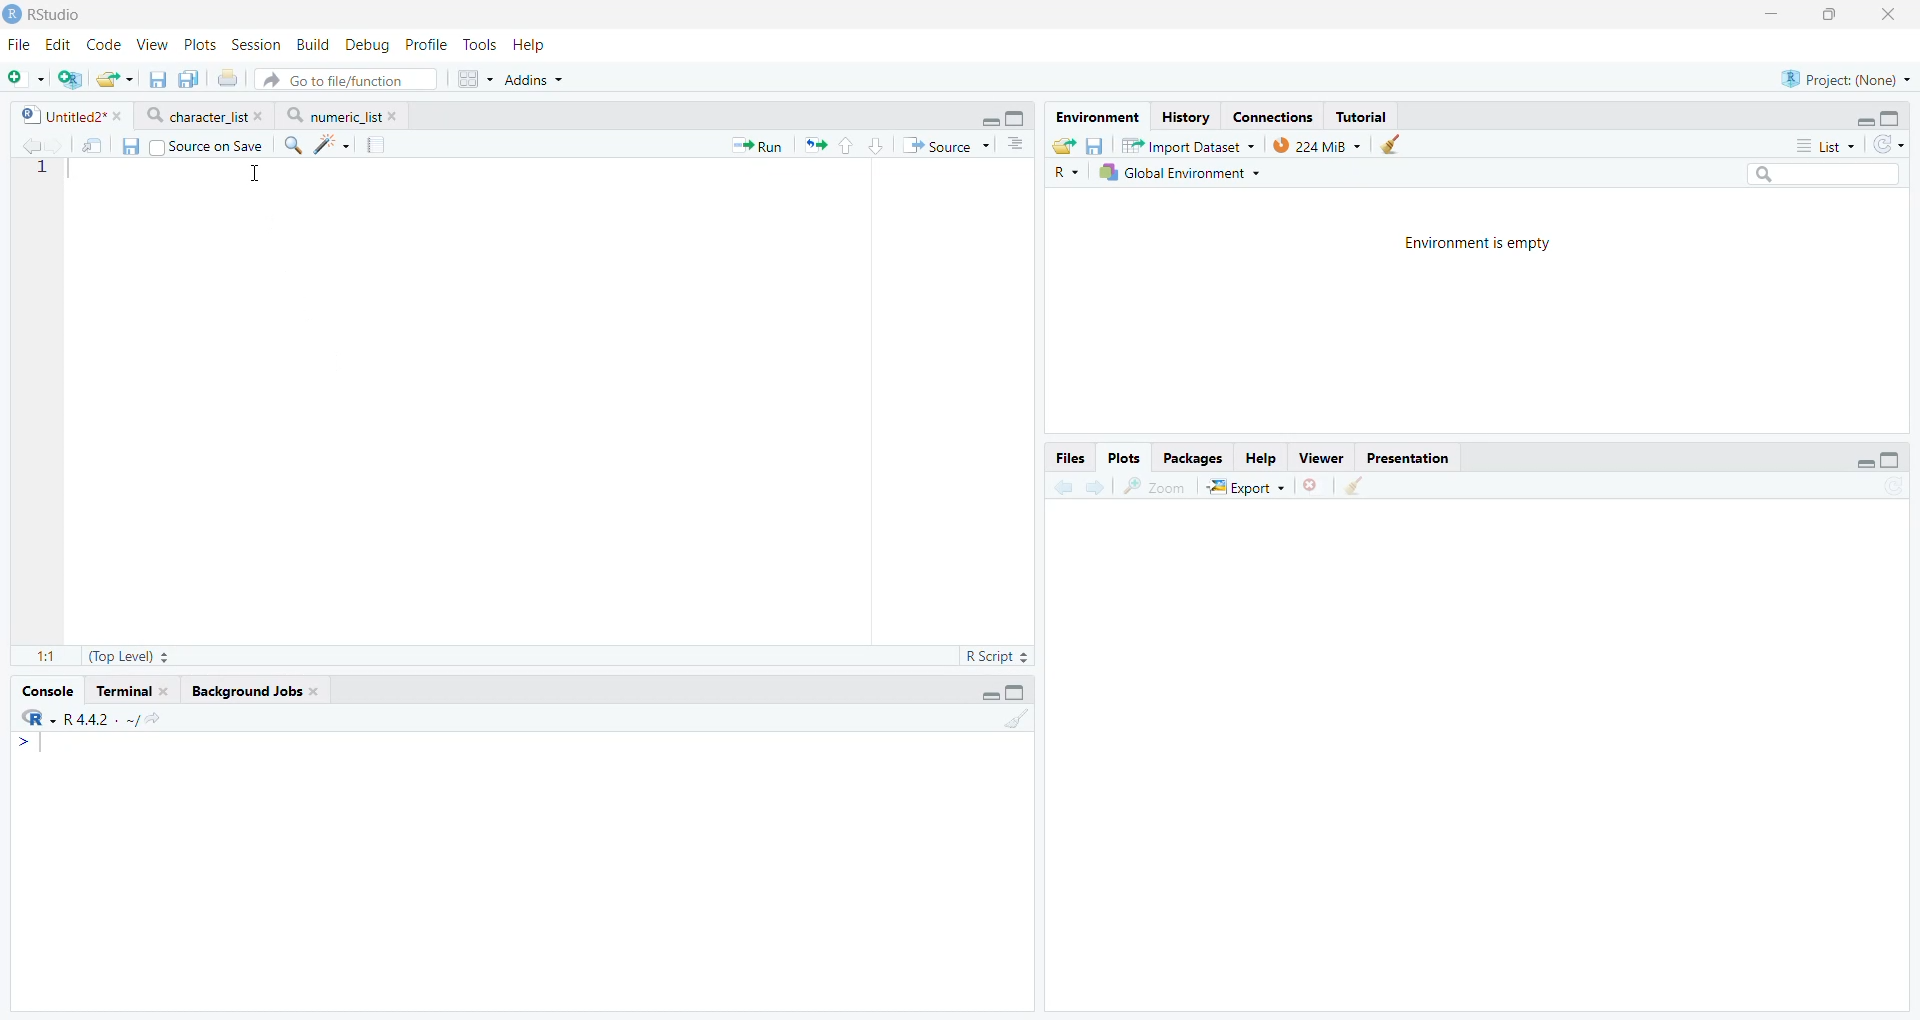 The height and width of the screenshot is (1020, 1920). Describe the element at coordinates (45, 14) in the screenshot. I see `RStudio` at that location.